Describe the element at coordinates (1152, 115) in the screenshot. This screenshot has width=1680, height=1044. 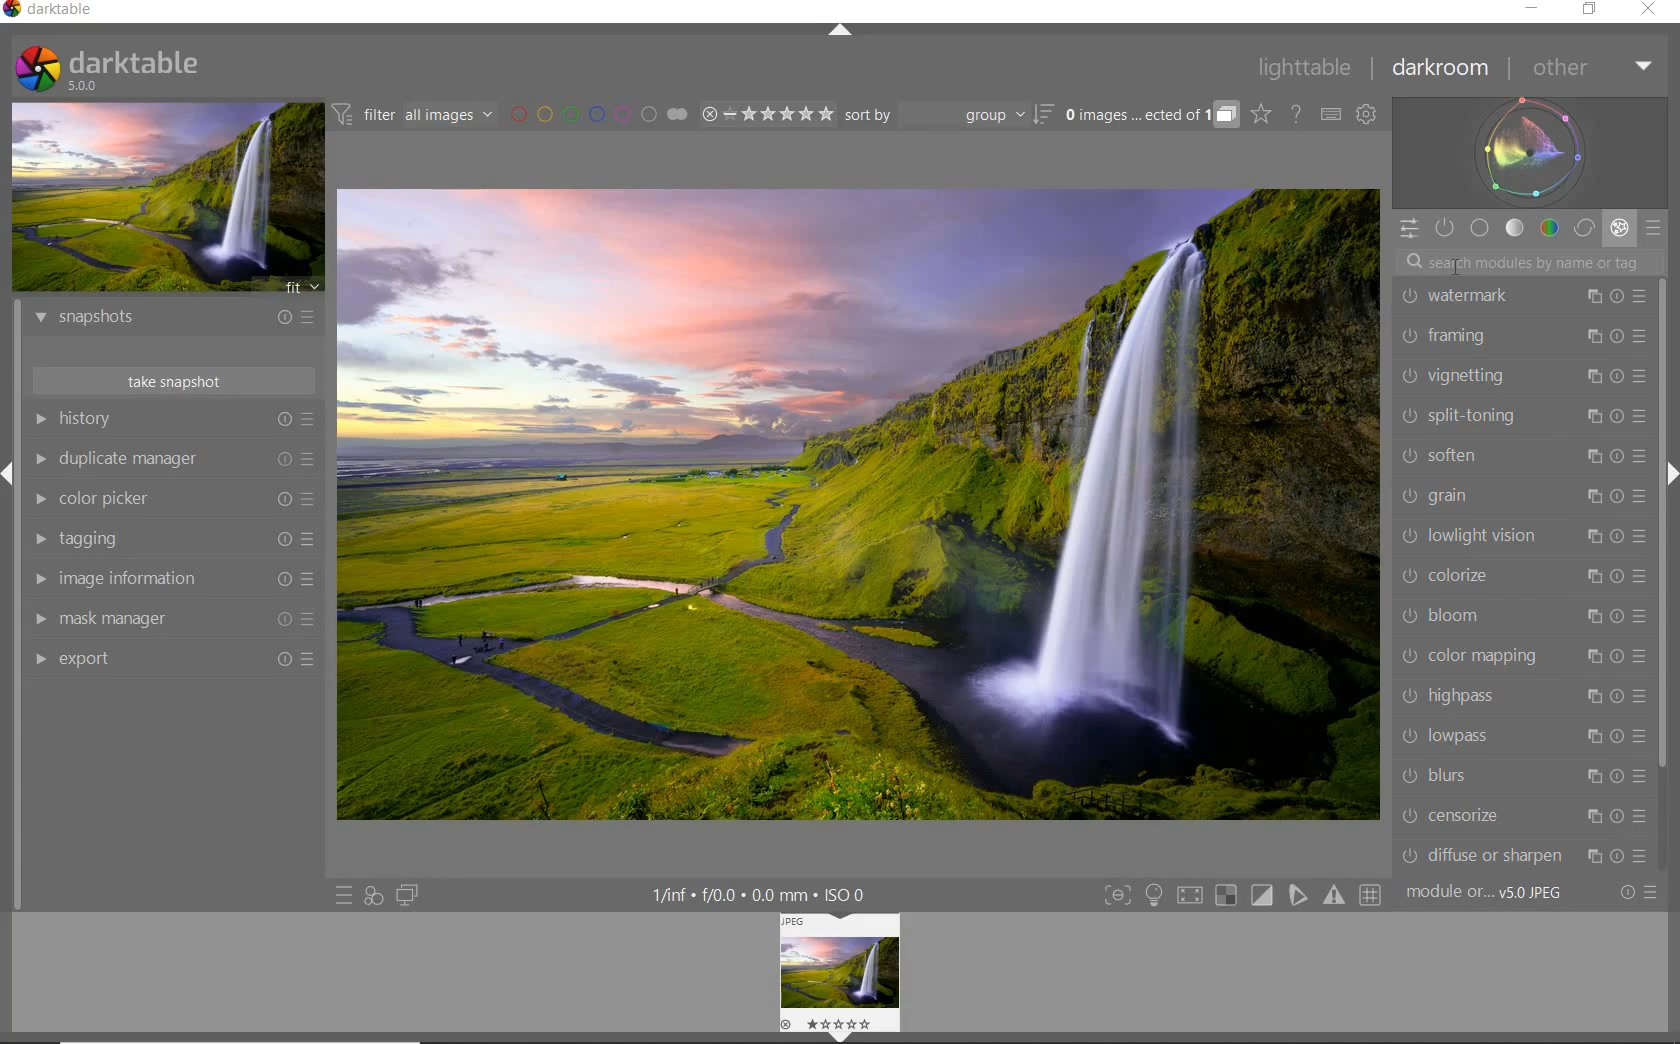
I see `EXPAND GROUPED IMAGES` at that location.